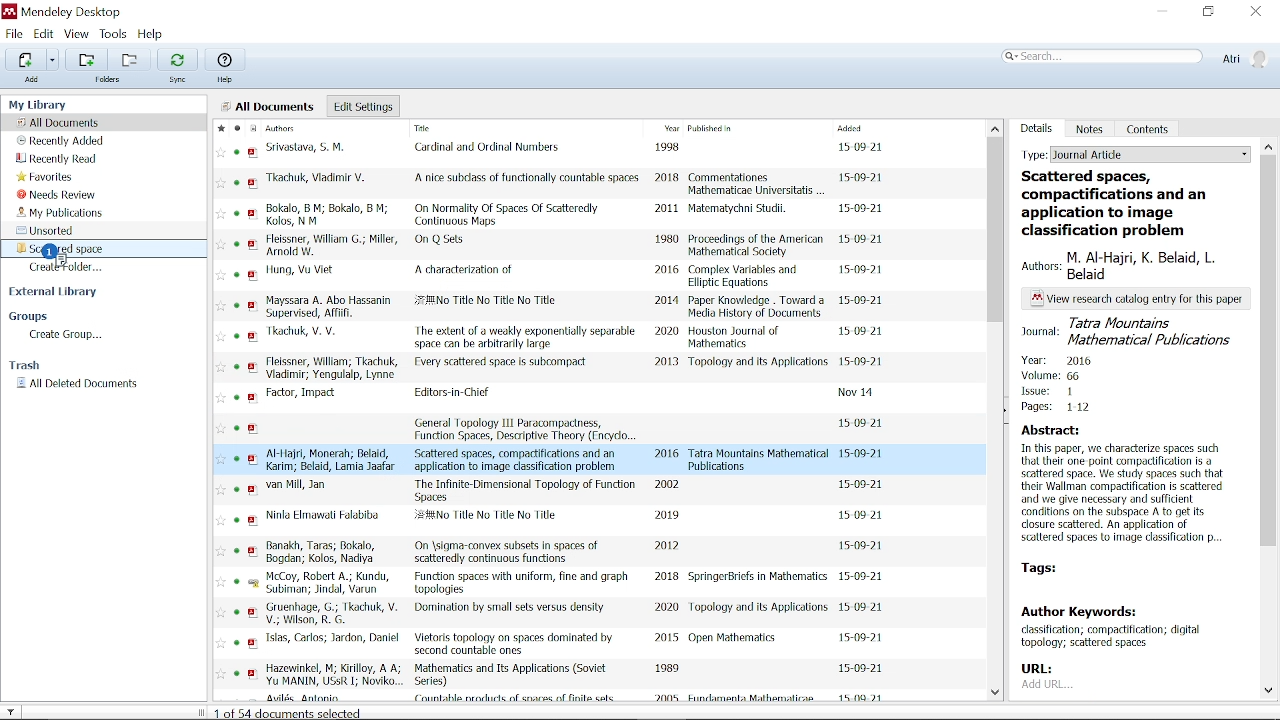  What do you see at coordinates (70, 248) in the screenshot?
I see `Folder "Scattered space"` at bounding box center [70, 248].